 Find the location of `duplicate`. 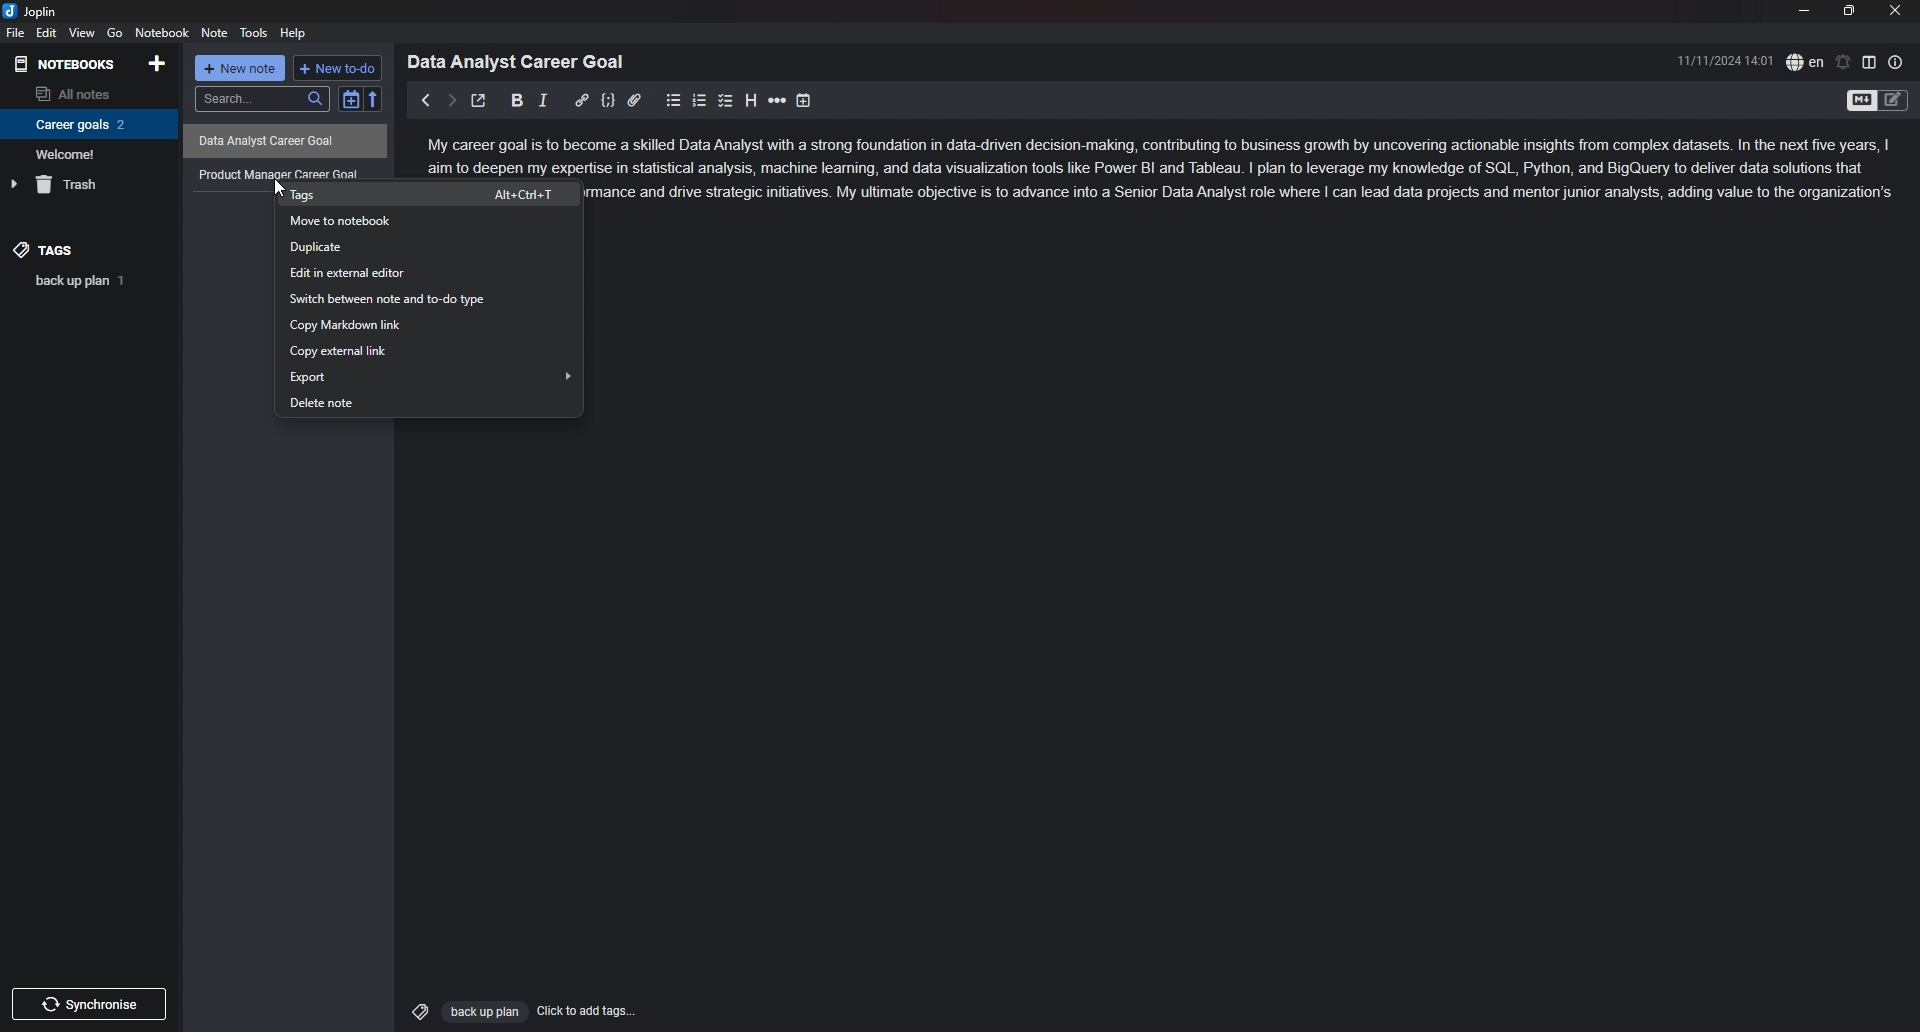

duplicate is located at coordinates (427, 246).